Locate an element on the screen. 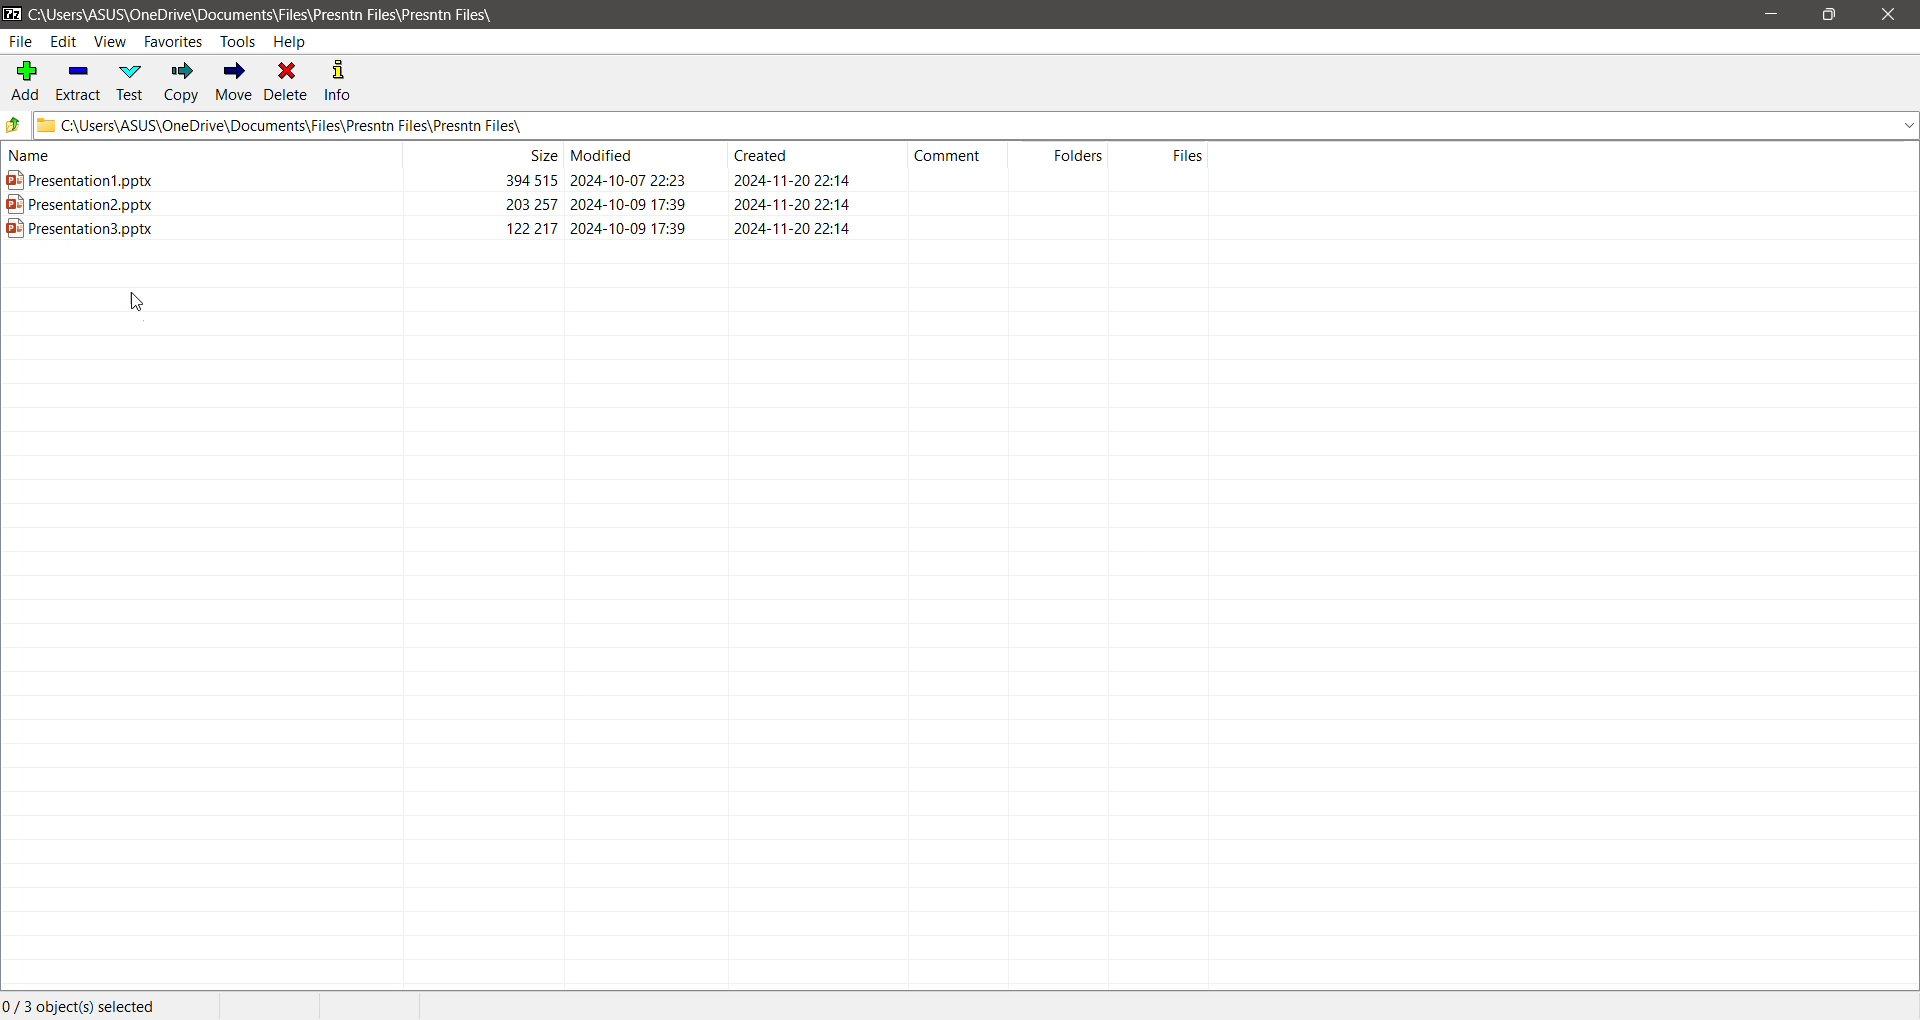 This screenshot has width=1920, height=1020. created date & time is located at coordinates (792, 203).